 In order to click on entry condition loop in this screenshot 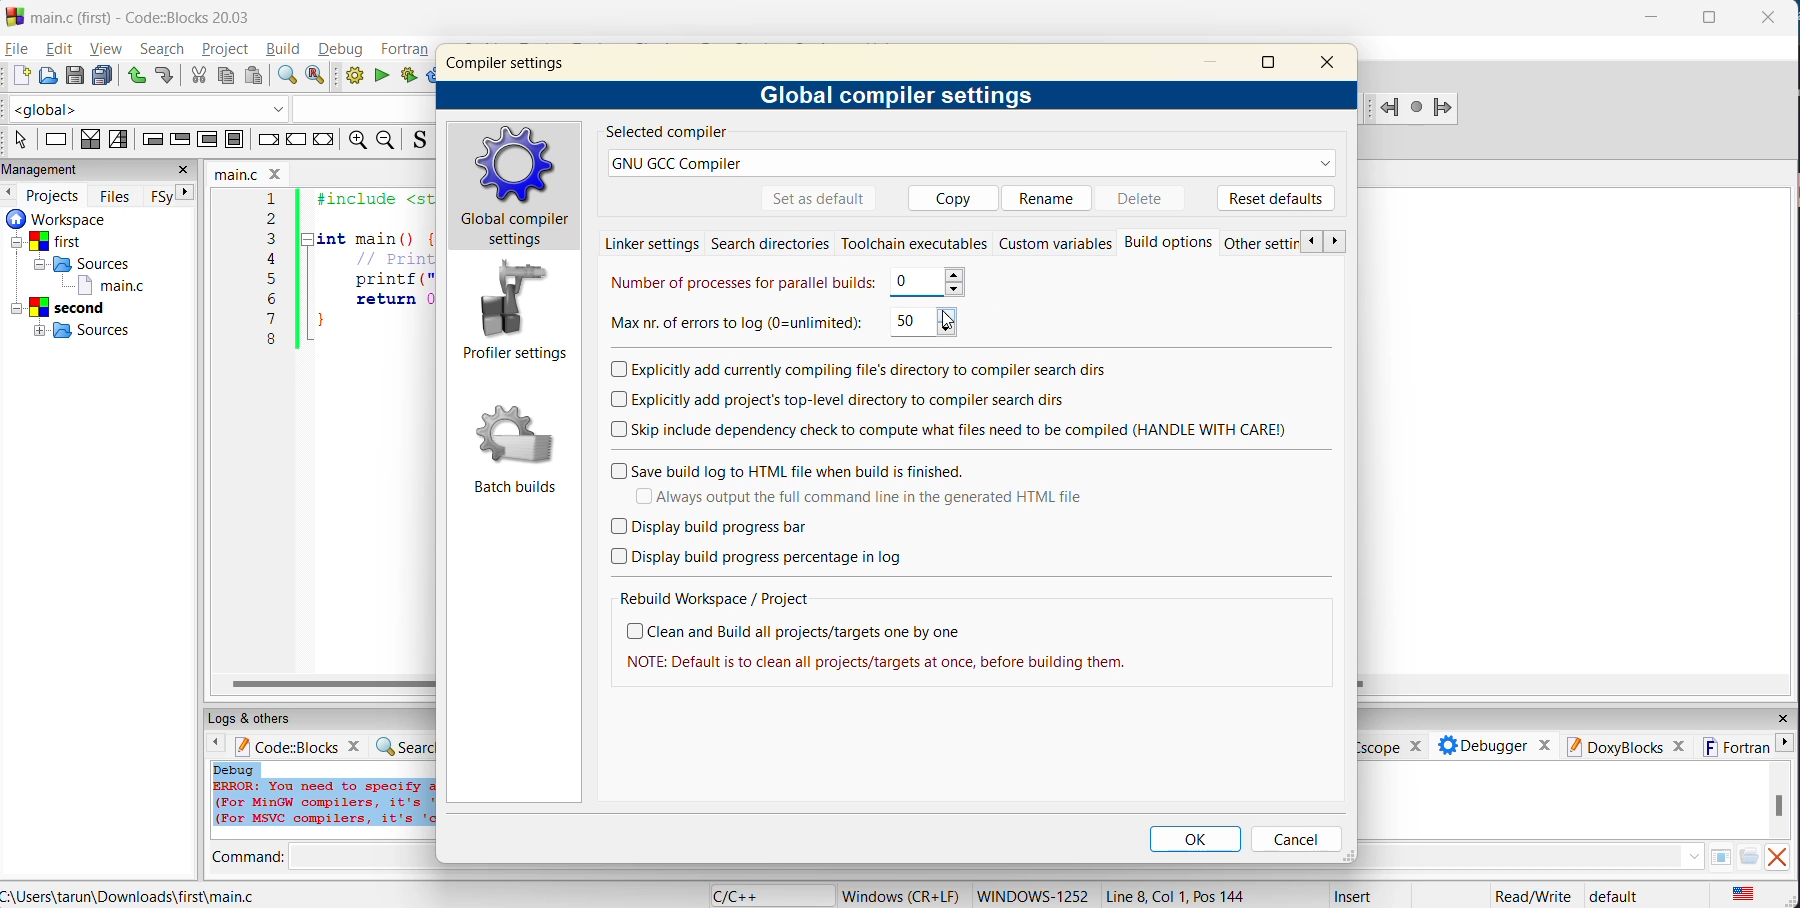, I will do `click(149, 141)`.